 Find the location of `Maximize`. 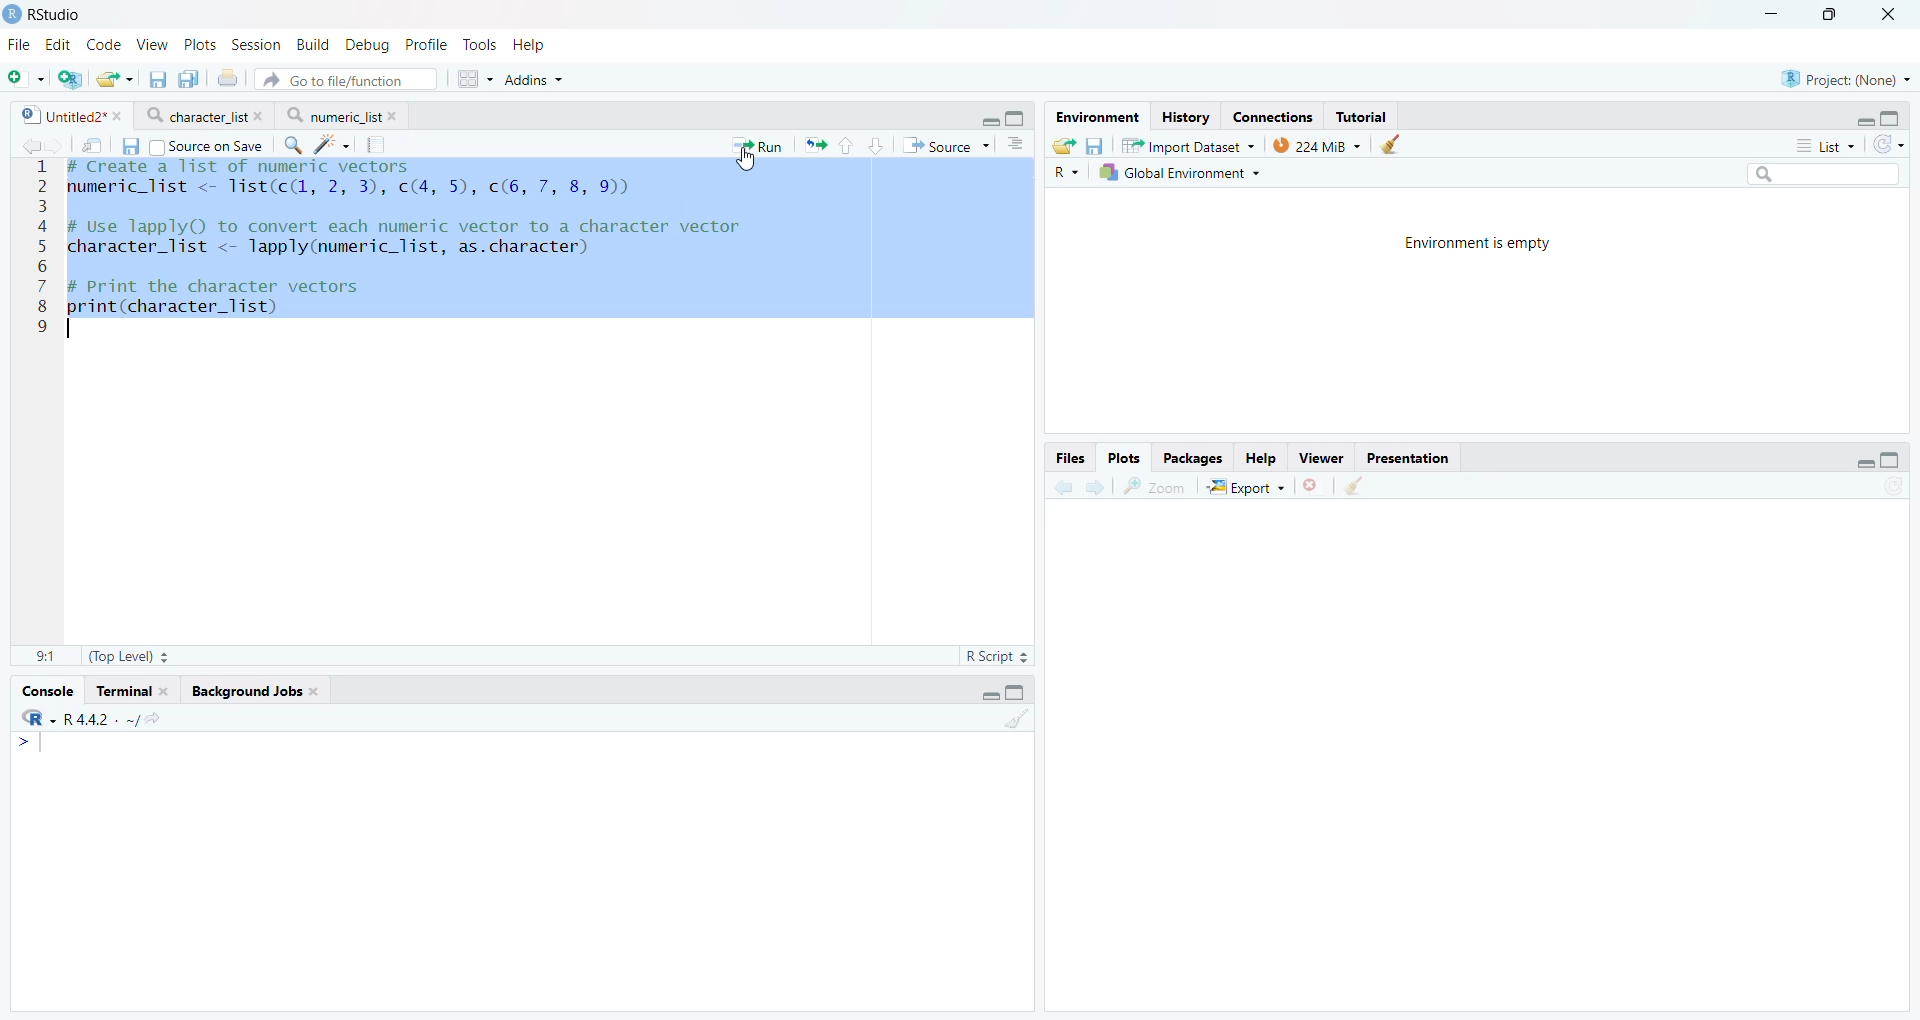

Maximize is located at coordinates (1839, 14).